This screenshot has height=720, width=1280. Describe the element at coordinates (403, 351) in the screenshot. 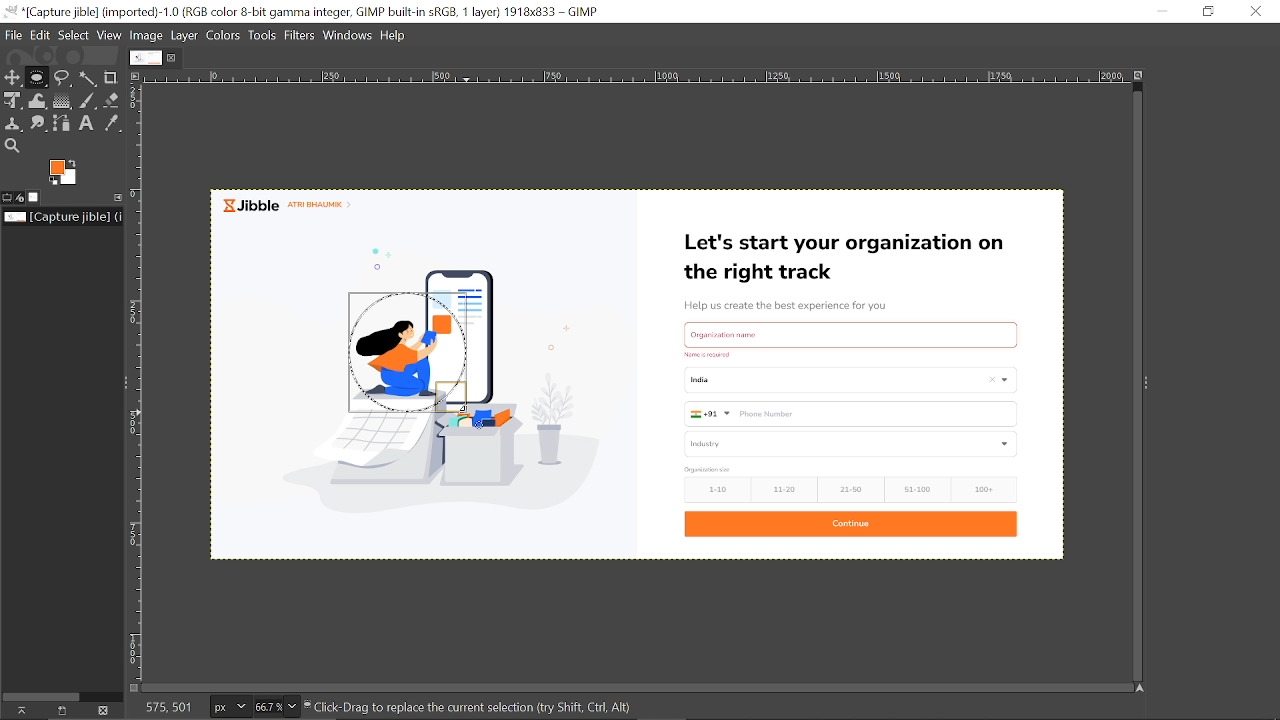

I see `Circular selection created` at that location.